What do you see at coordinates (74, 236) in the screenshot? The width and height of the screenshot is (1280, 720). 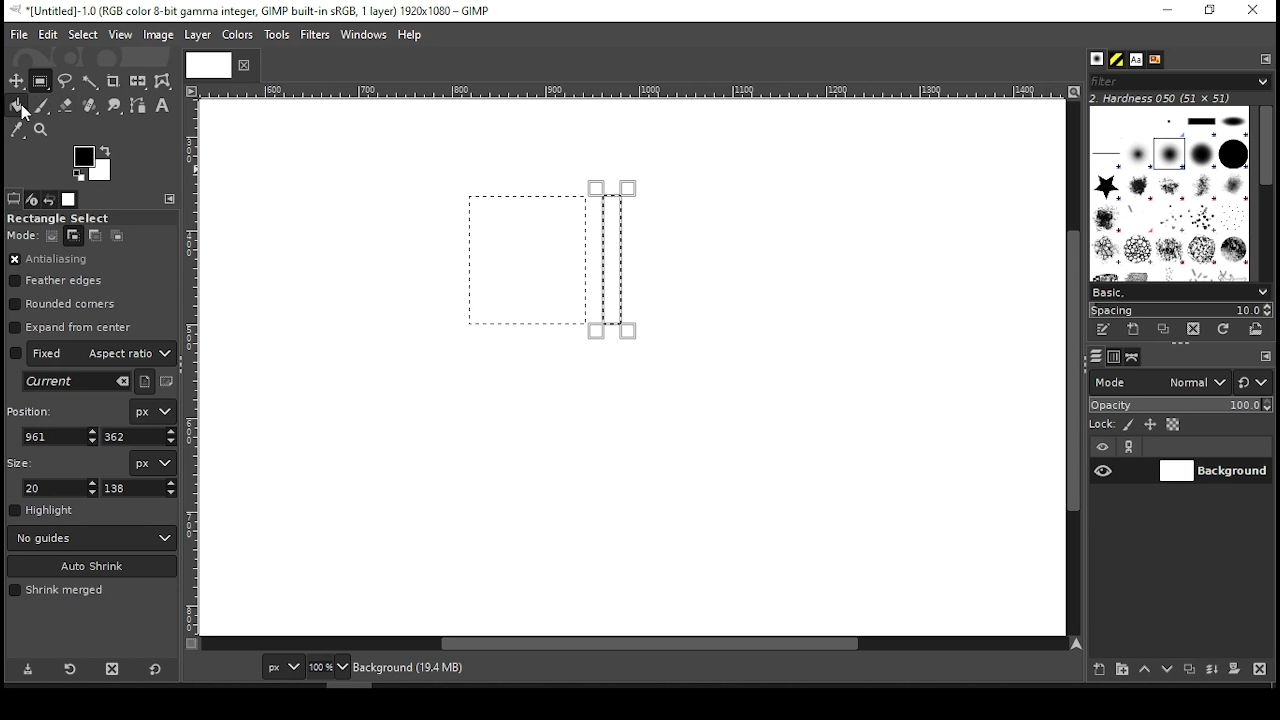 I see `add to current selection` at bounding box center [74, 236].